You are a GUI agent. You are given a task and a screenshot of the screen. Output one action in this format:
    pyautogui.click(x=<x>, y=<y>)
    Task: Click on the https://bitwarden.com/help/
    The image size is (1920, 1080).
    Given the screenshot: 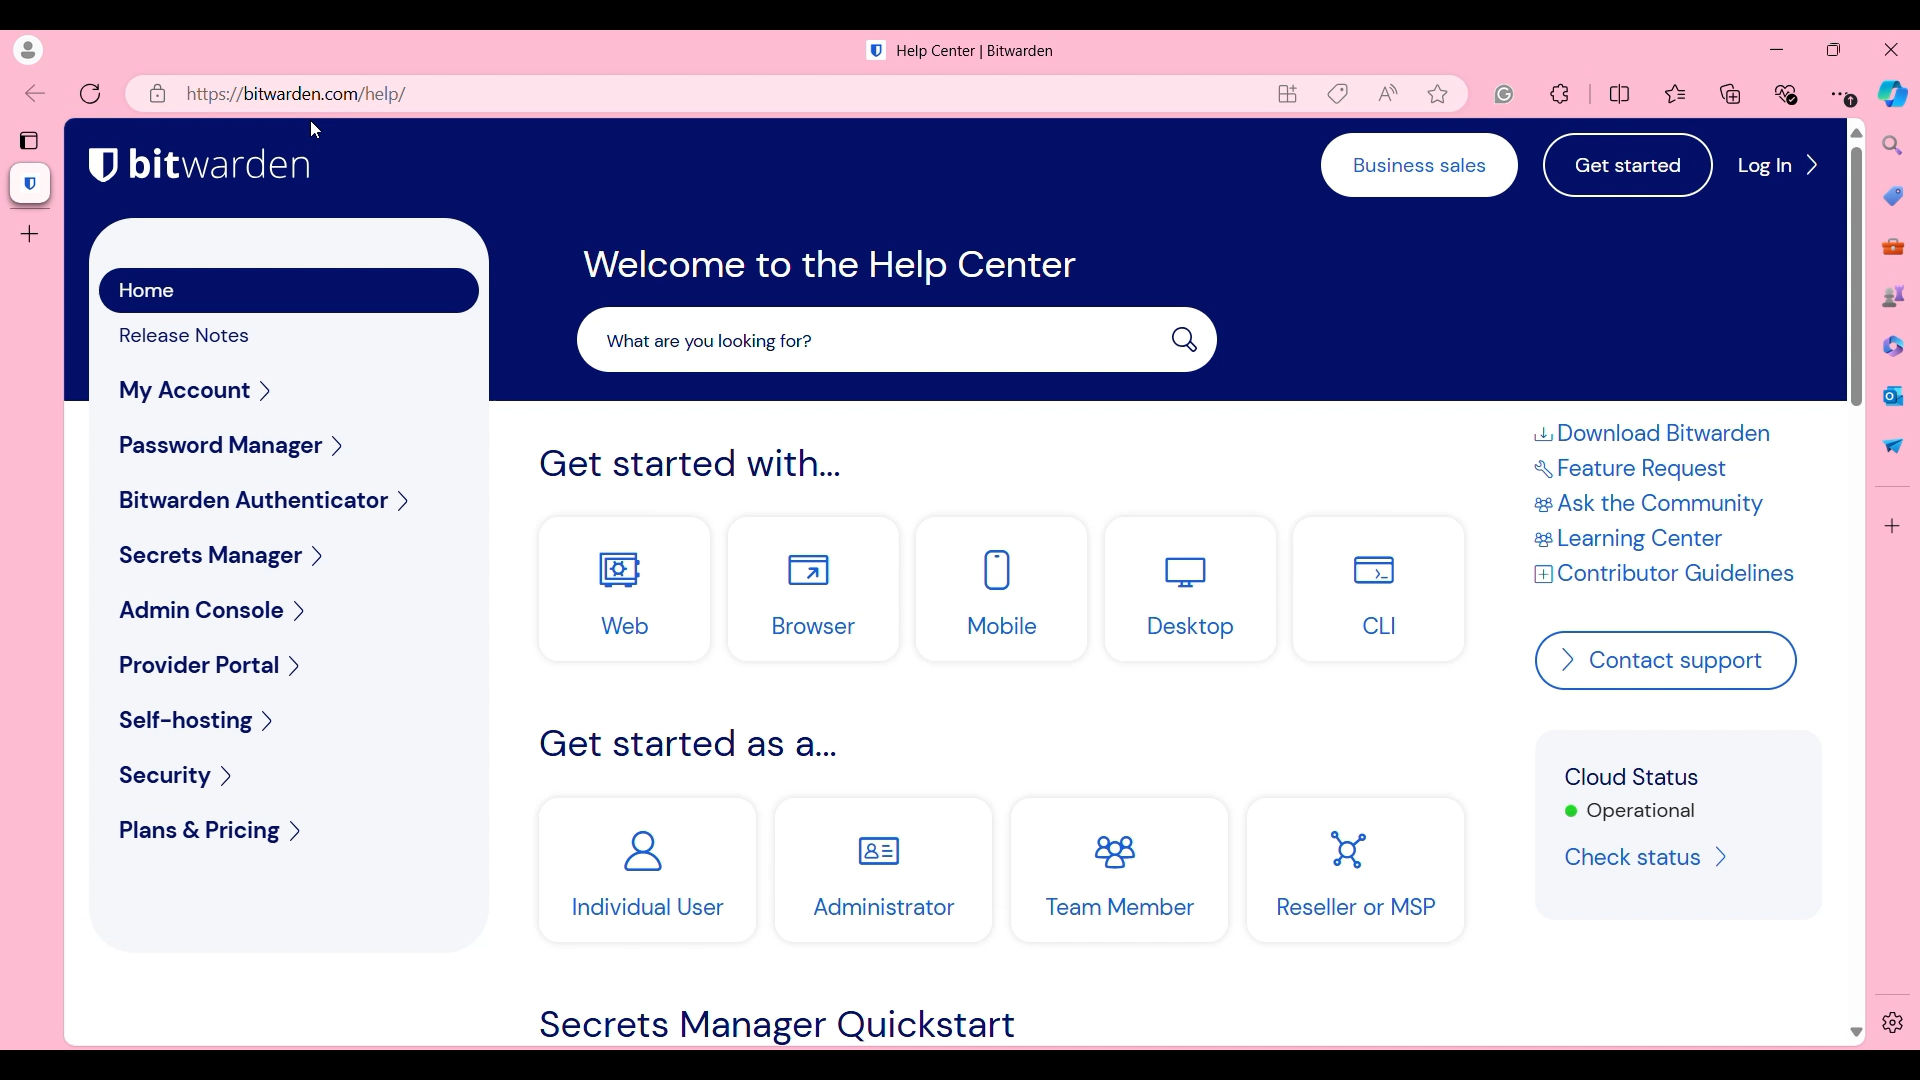 What is the action you would take?
    pyautogui.click(x=296, y=94)
    